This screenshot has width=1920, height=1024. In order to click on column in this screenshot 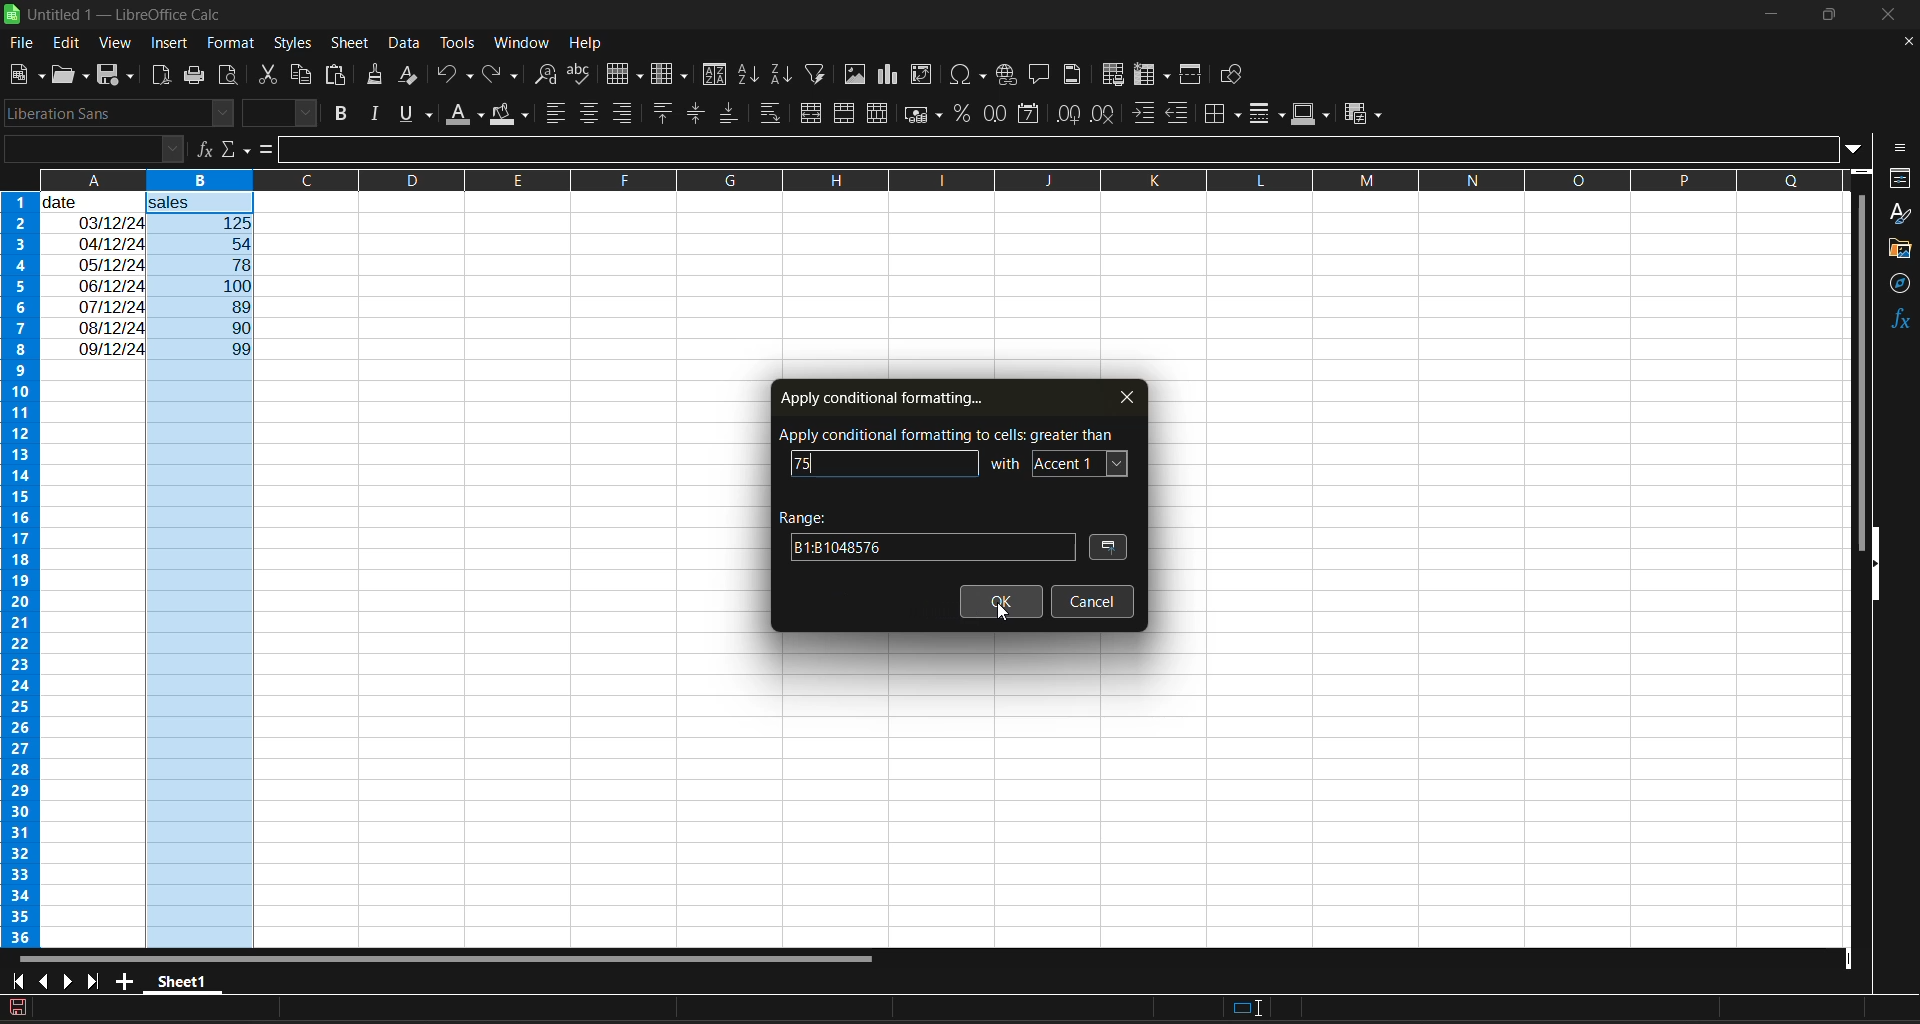, I will do `click(673, 75)`.